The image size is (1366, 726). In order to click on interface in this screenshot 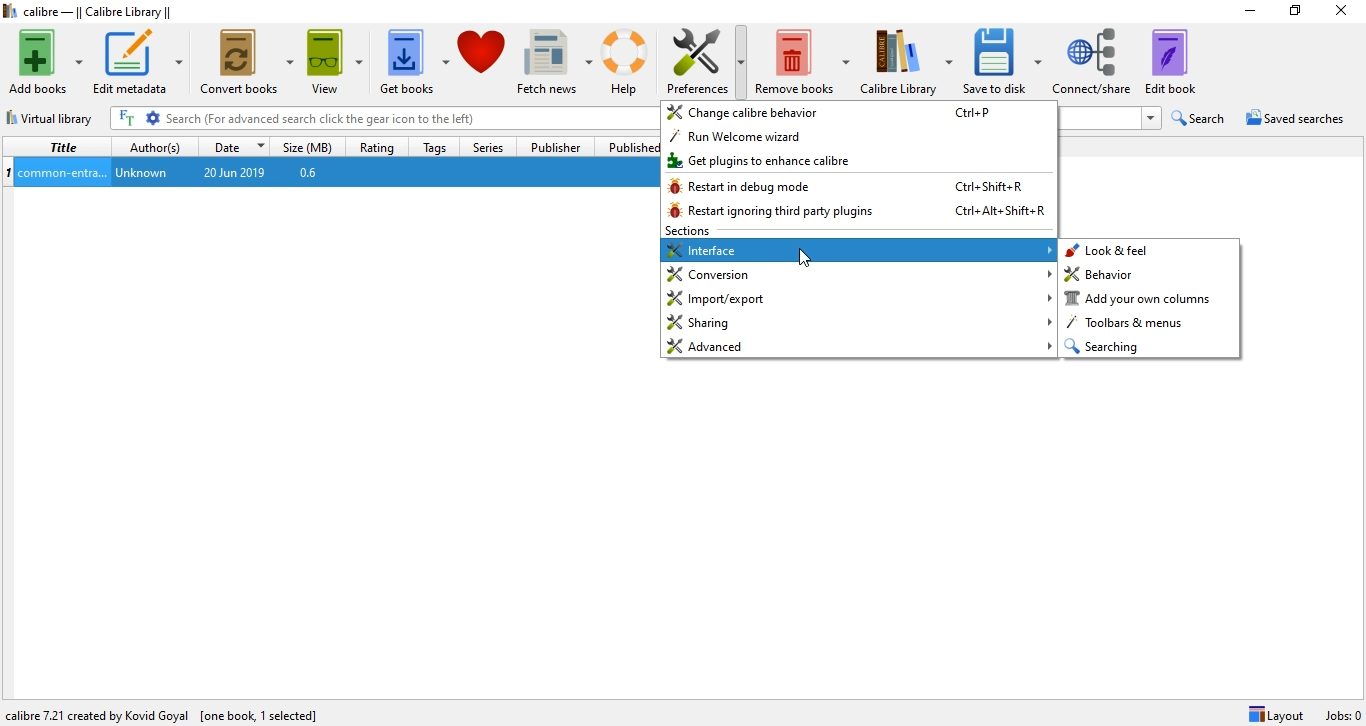, I will do `click(859, 250)`.